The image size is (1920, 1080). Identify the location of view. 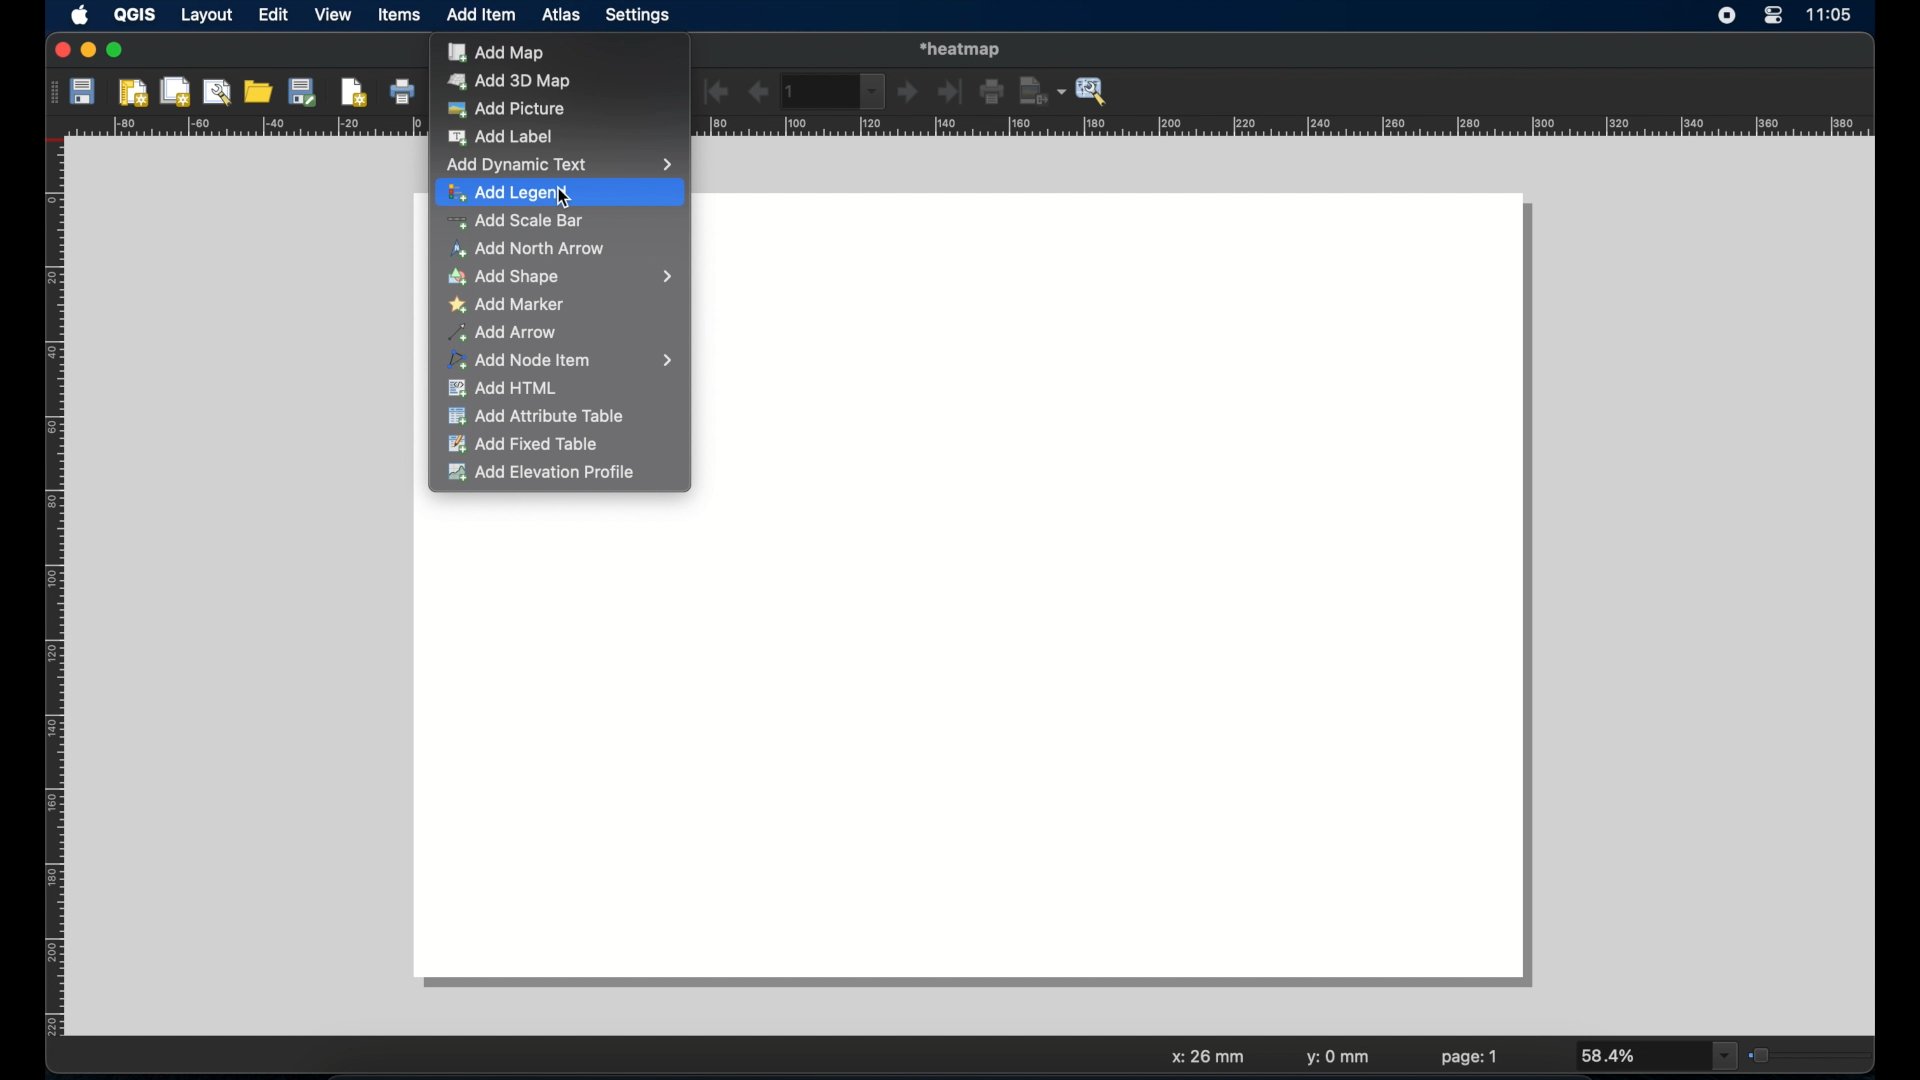
(332, 16).